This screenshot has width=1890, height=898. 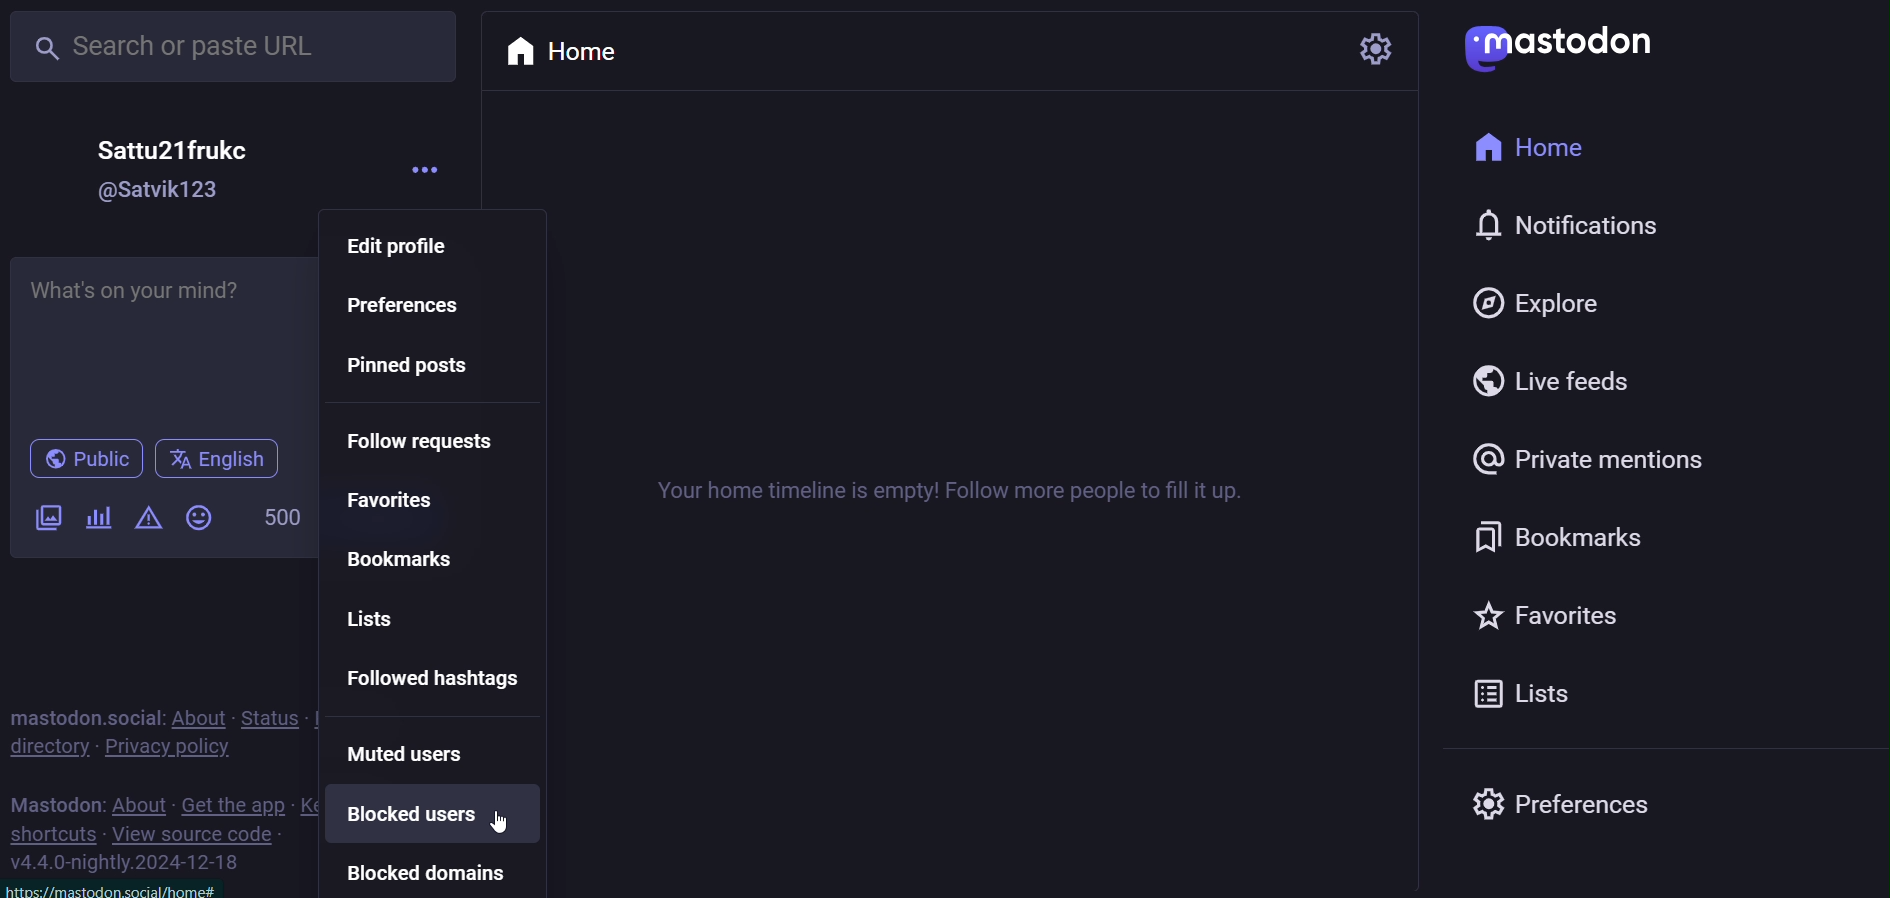 I want to click on follow requests, so click(x=435, y=443).